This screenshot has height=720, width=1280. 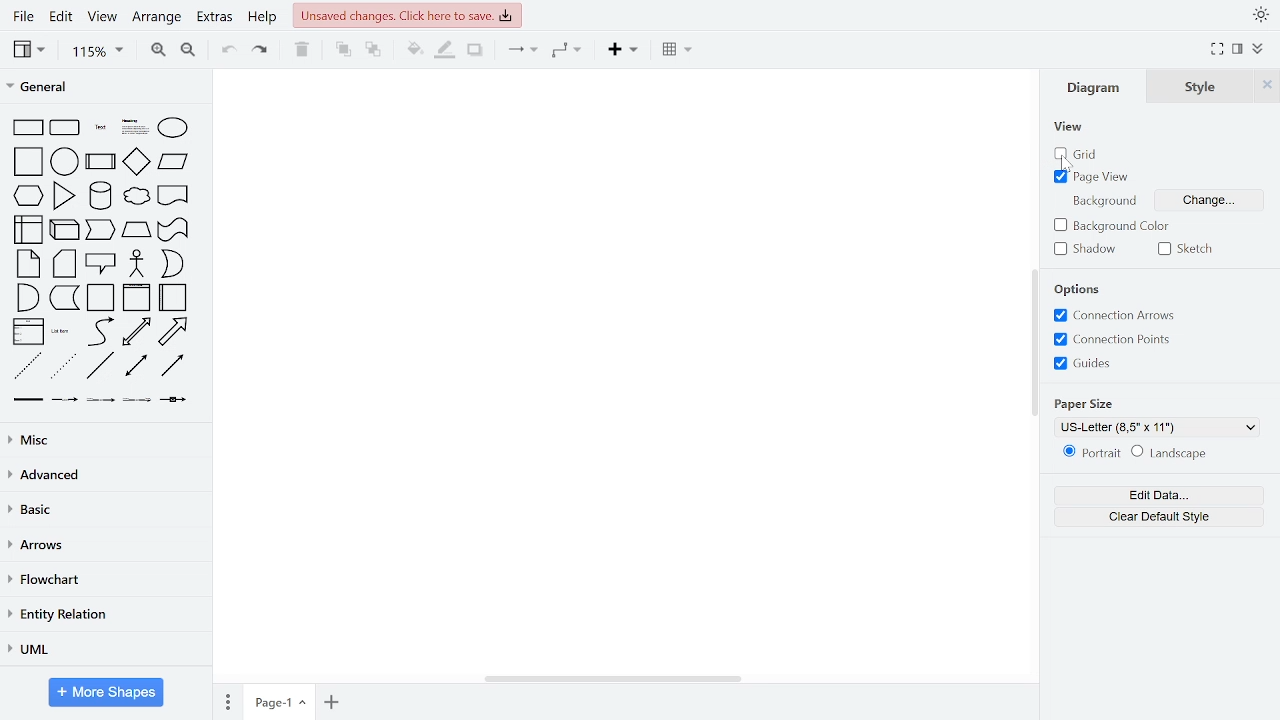 What do you see at coordinates (226, 50) in the screenshot?
I see `undo` at bounding box center [226, 50].